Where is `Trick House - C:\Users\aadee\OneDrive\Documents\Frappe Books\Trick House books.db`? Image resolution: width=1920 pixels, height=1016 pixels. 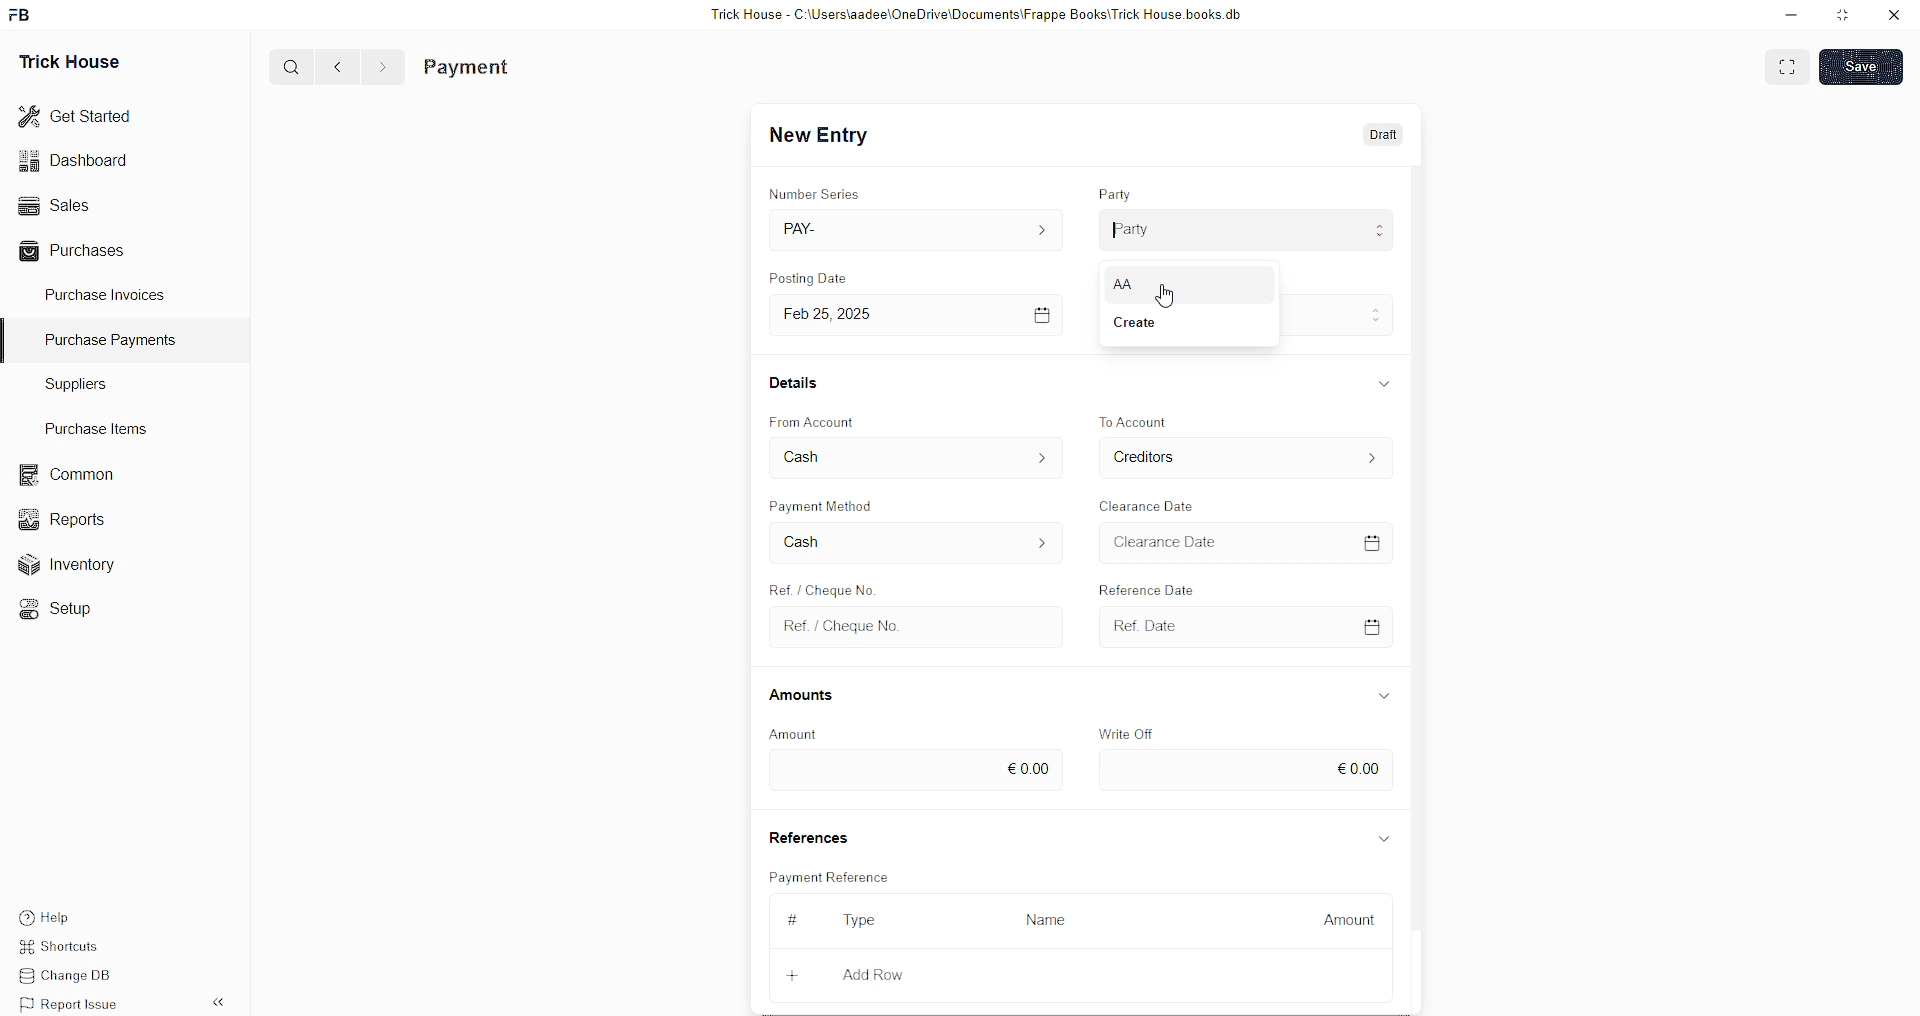
Trick House - C:\Users\aadee\OneDrive\Documents\Frappe Books\Trick House books.db is located at coordinates (980, 15).